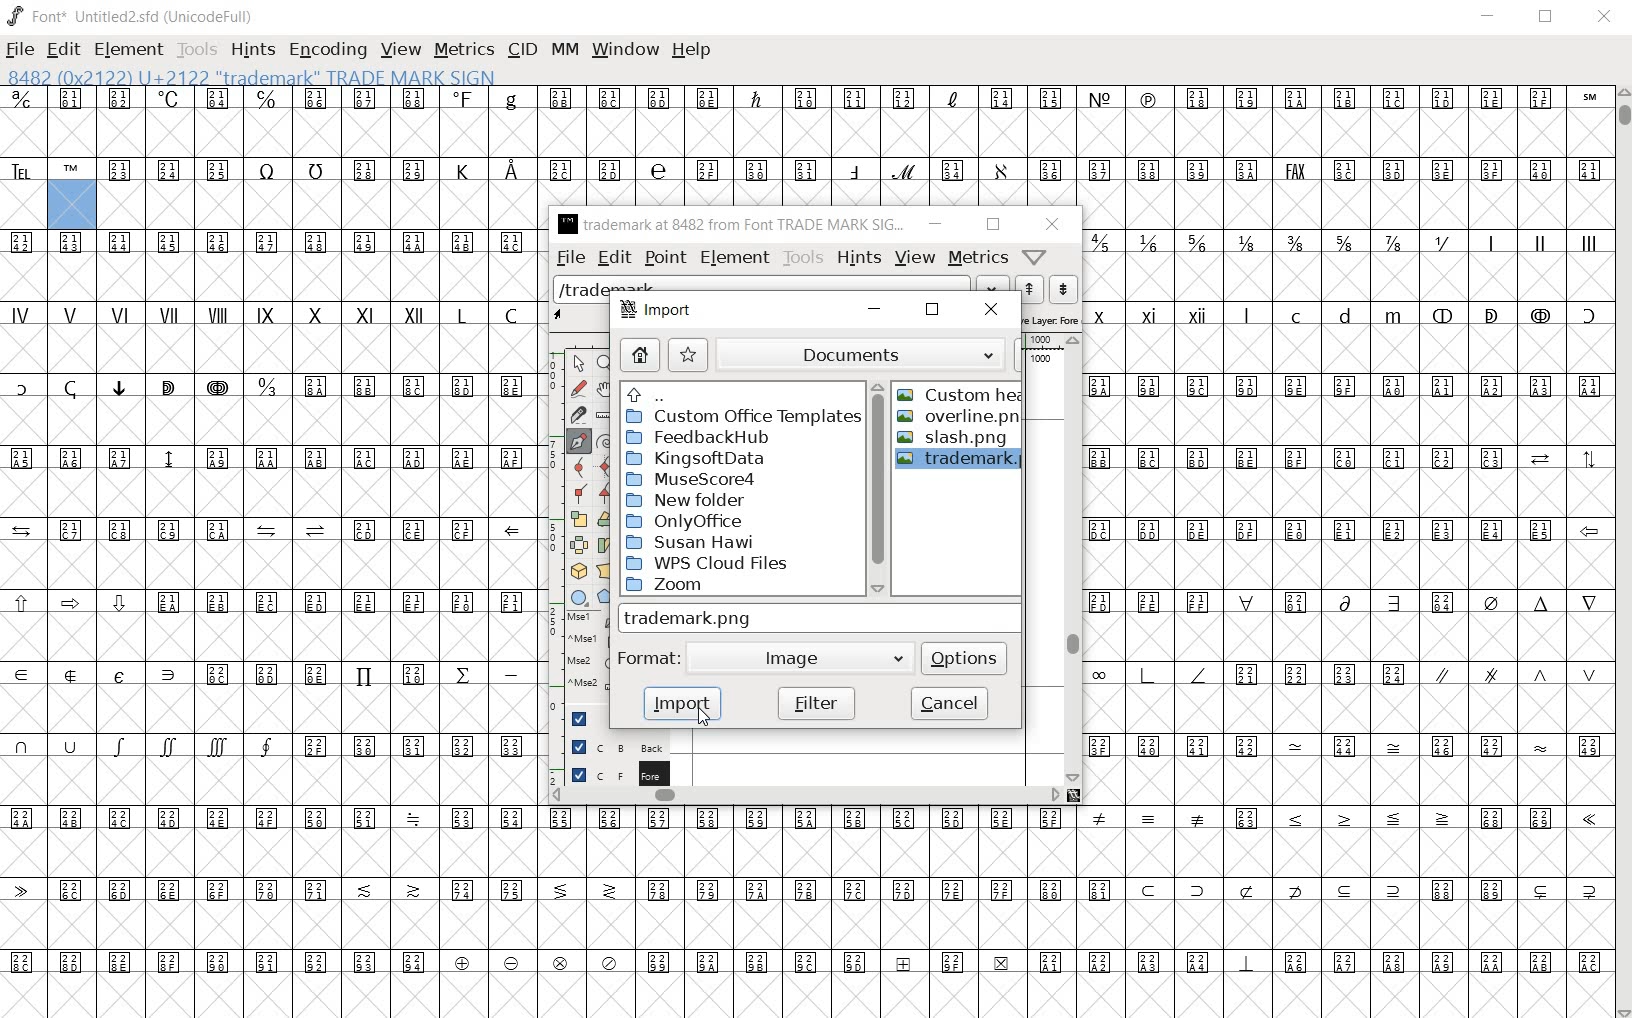 This screenshot has width=1632, height=1018. Describe the element at coordinates (805, 996) in the screenshot. I see `slot` at that location.